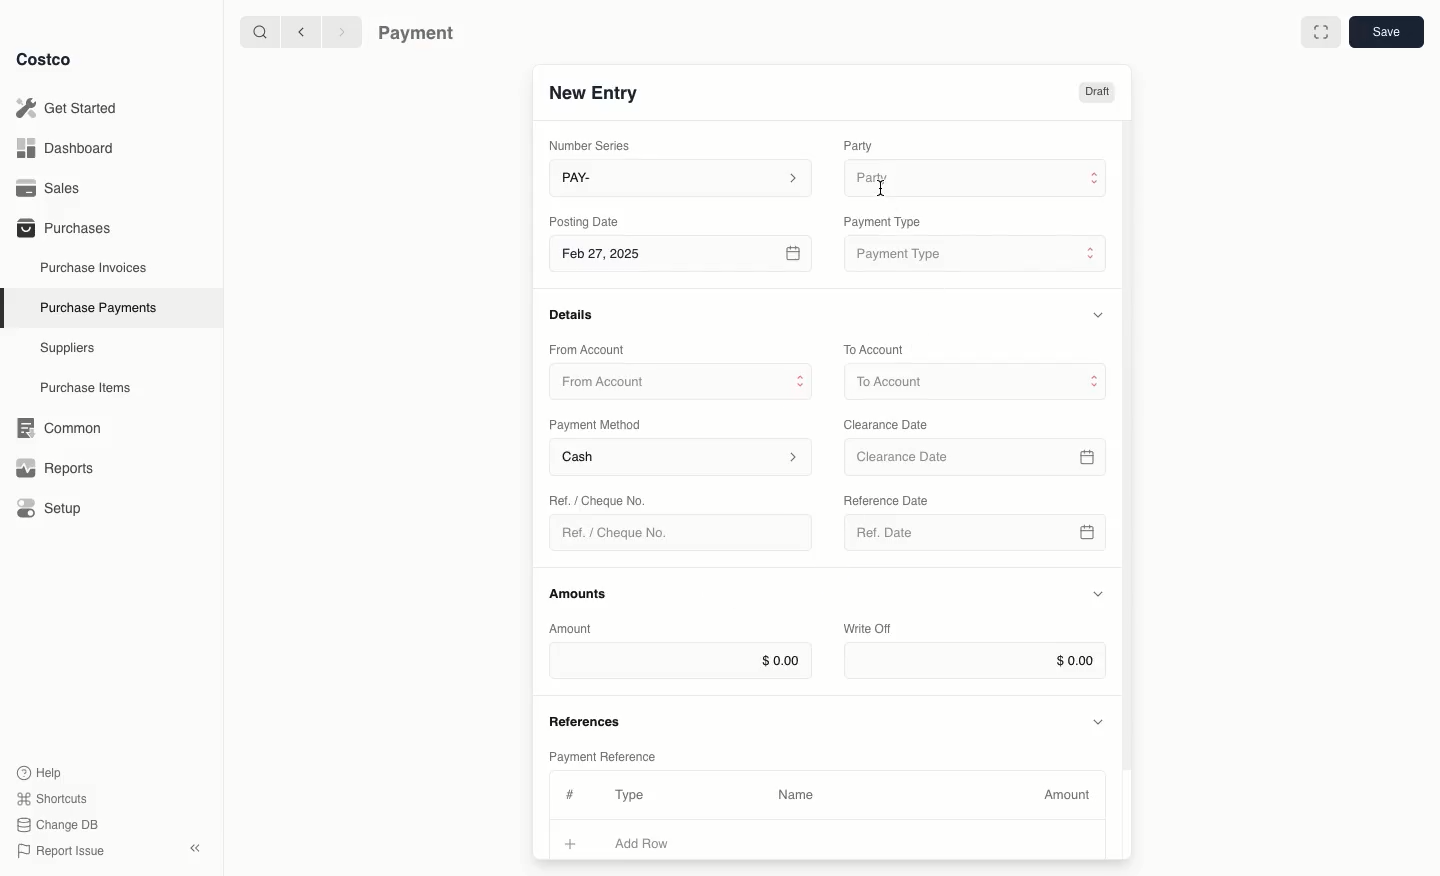  I want to click on Purchase Payments, so click(97, 306).